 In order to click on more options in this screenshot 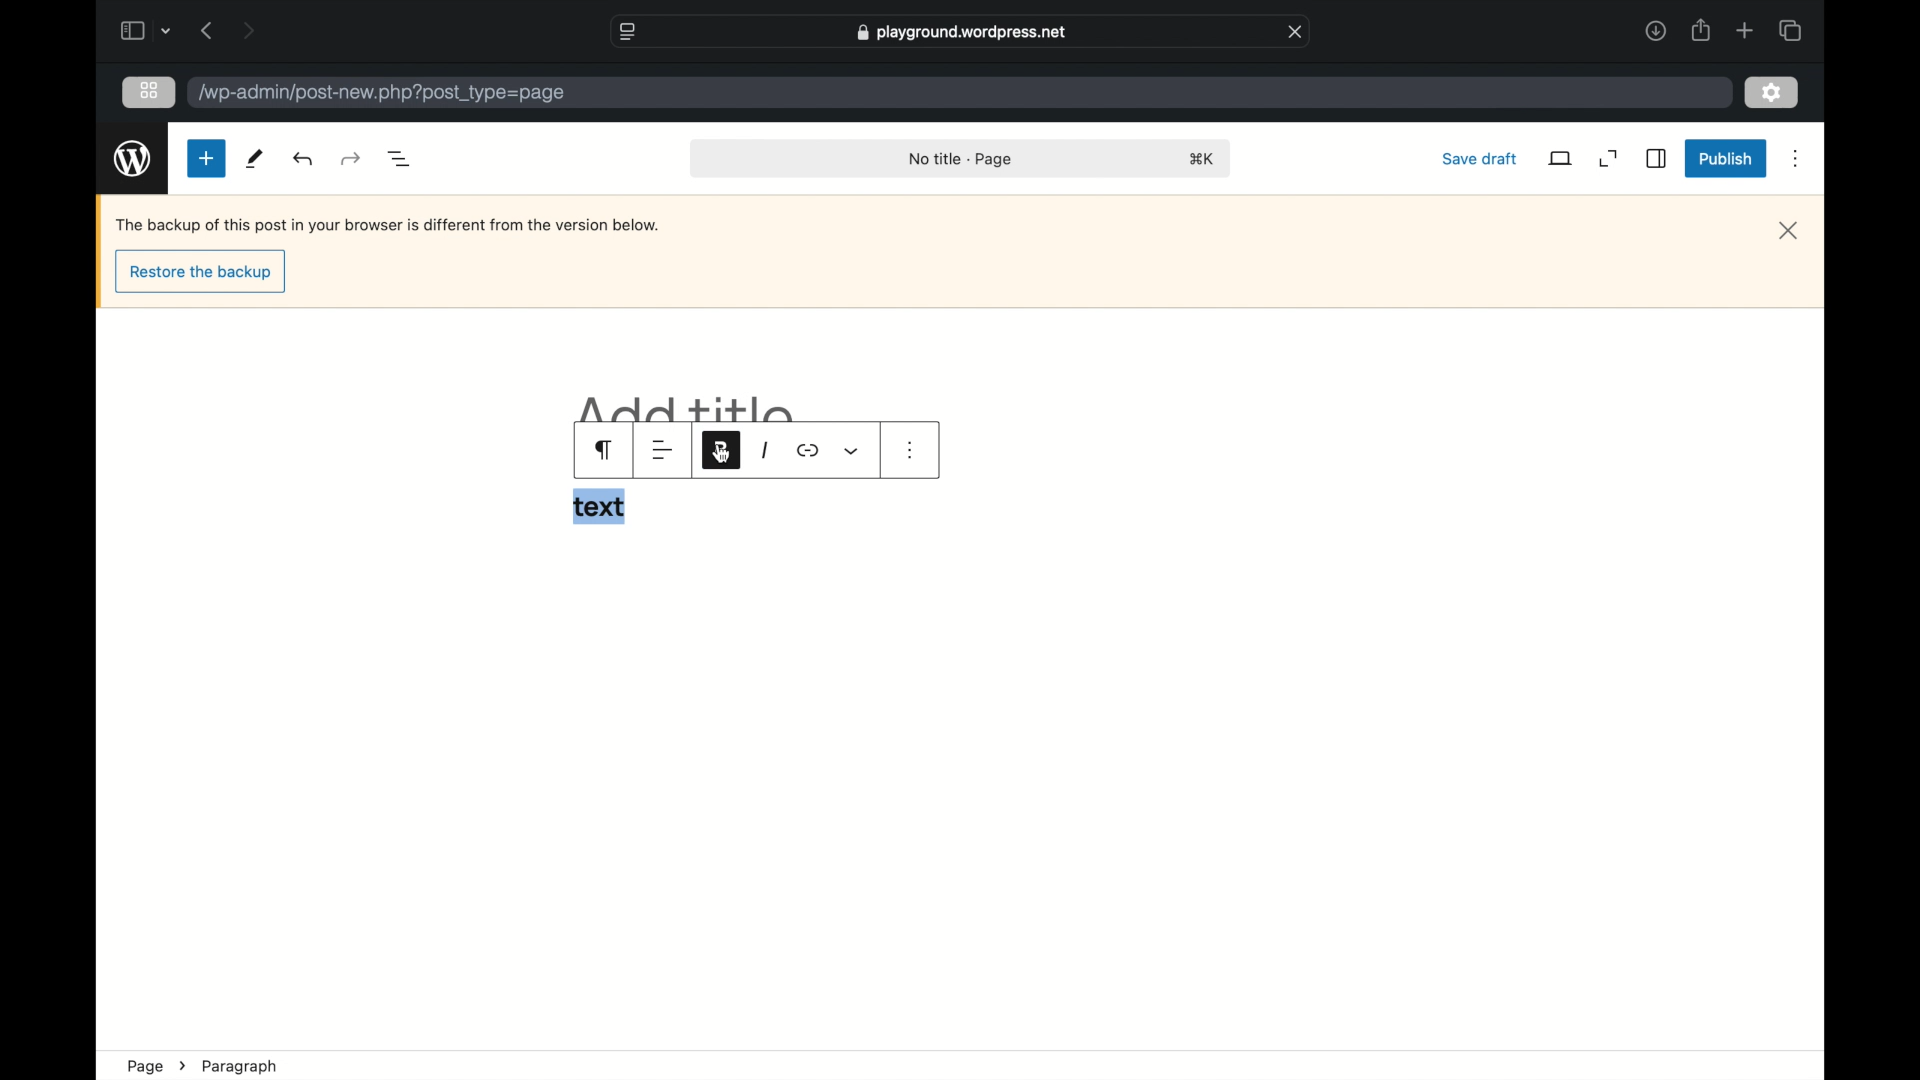, I will do `click(911, 450)`.